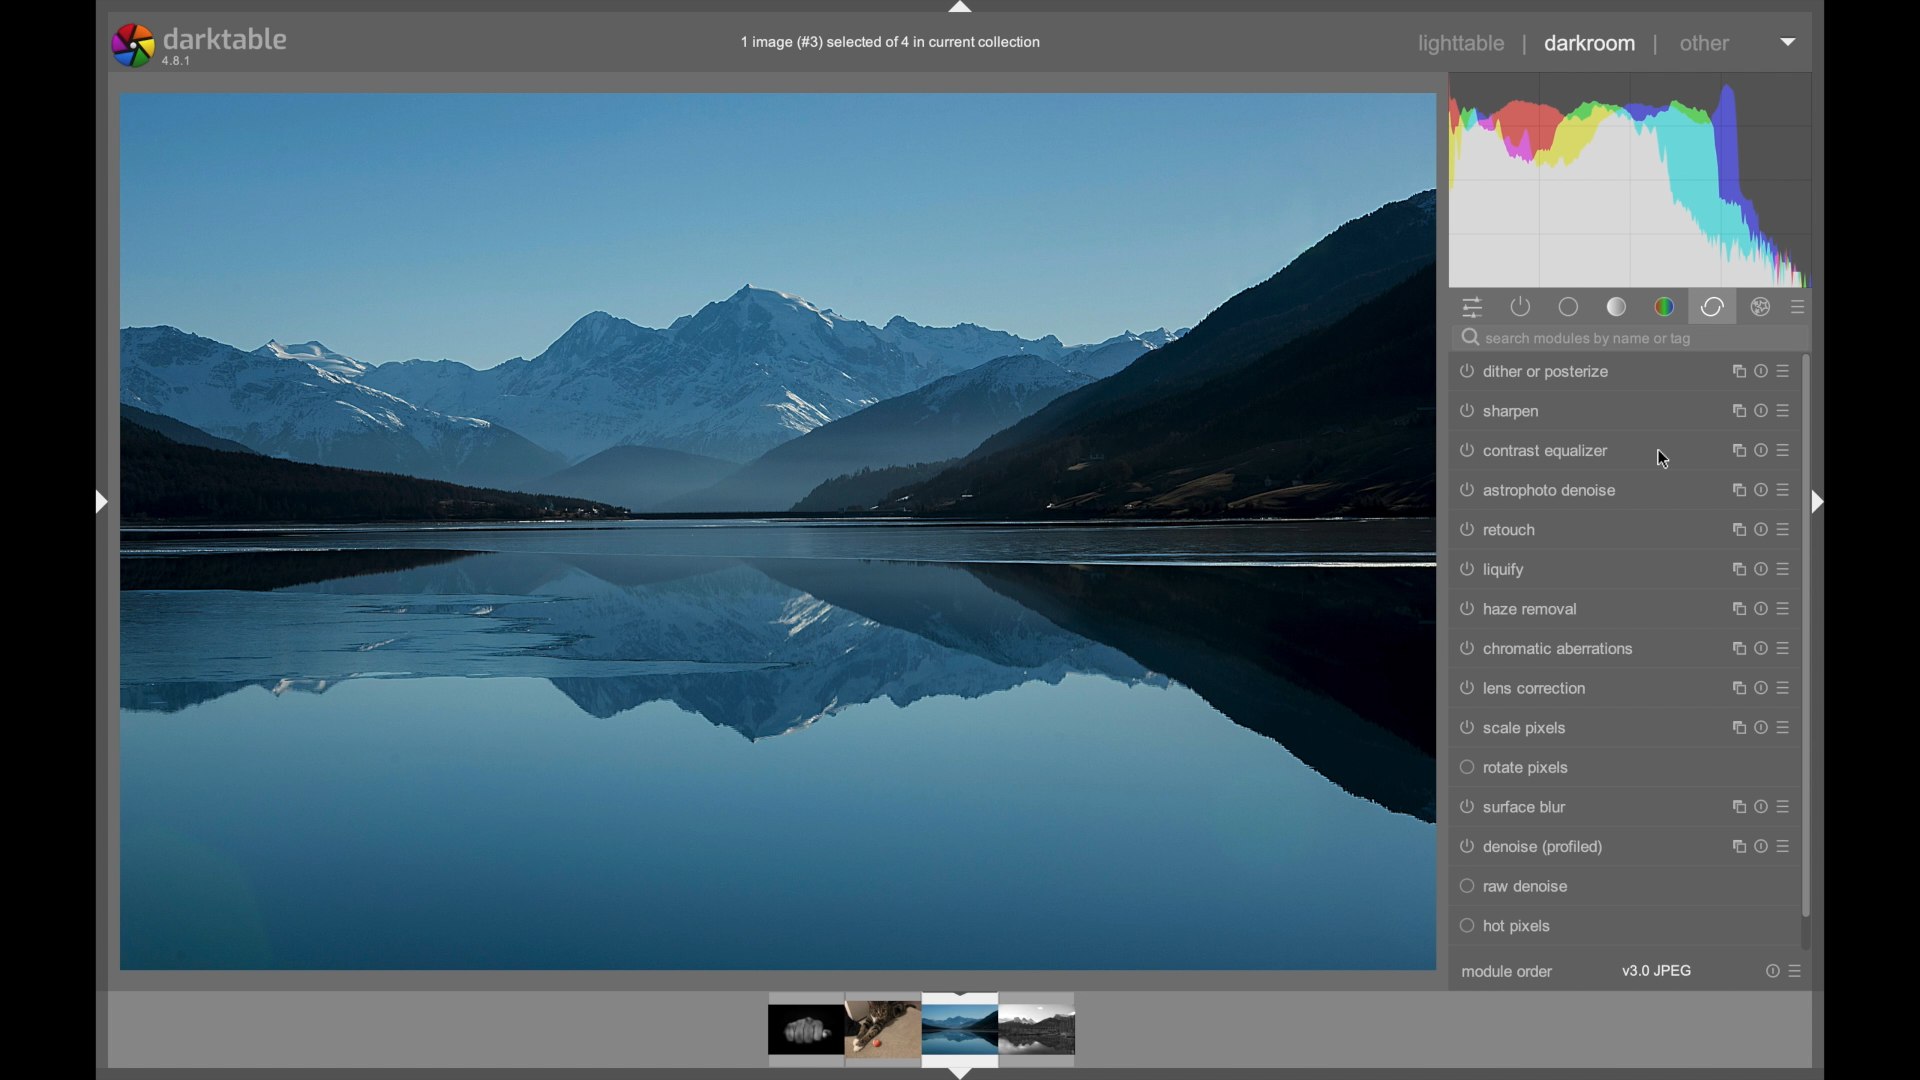 The height and width of the screenshot is (1080, 1920). I want to click on contrast equalizer, so click(1535, 451).